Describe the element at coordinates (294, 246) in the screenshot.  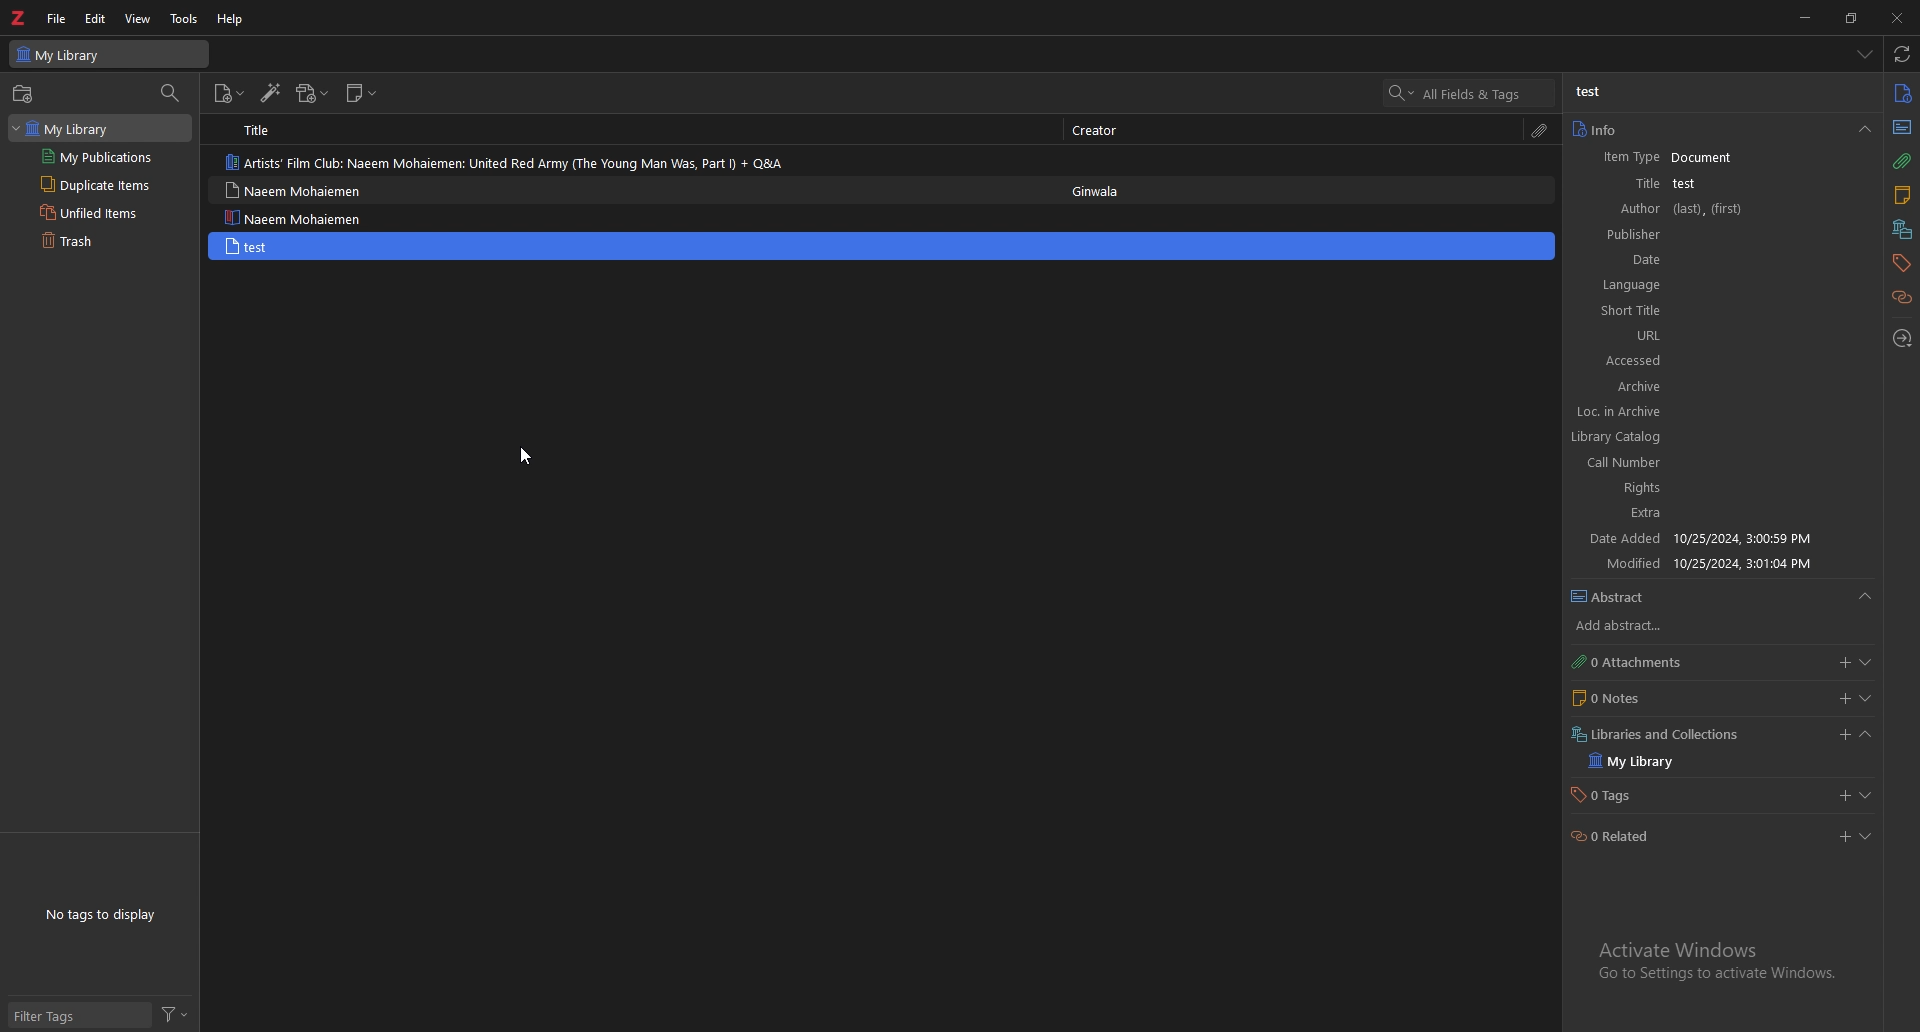
I see `Naeem Mohaiemen` at that location.